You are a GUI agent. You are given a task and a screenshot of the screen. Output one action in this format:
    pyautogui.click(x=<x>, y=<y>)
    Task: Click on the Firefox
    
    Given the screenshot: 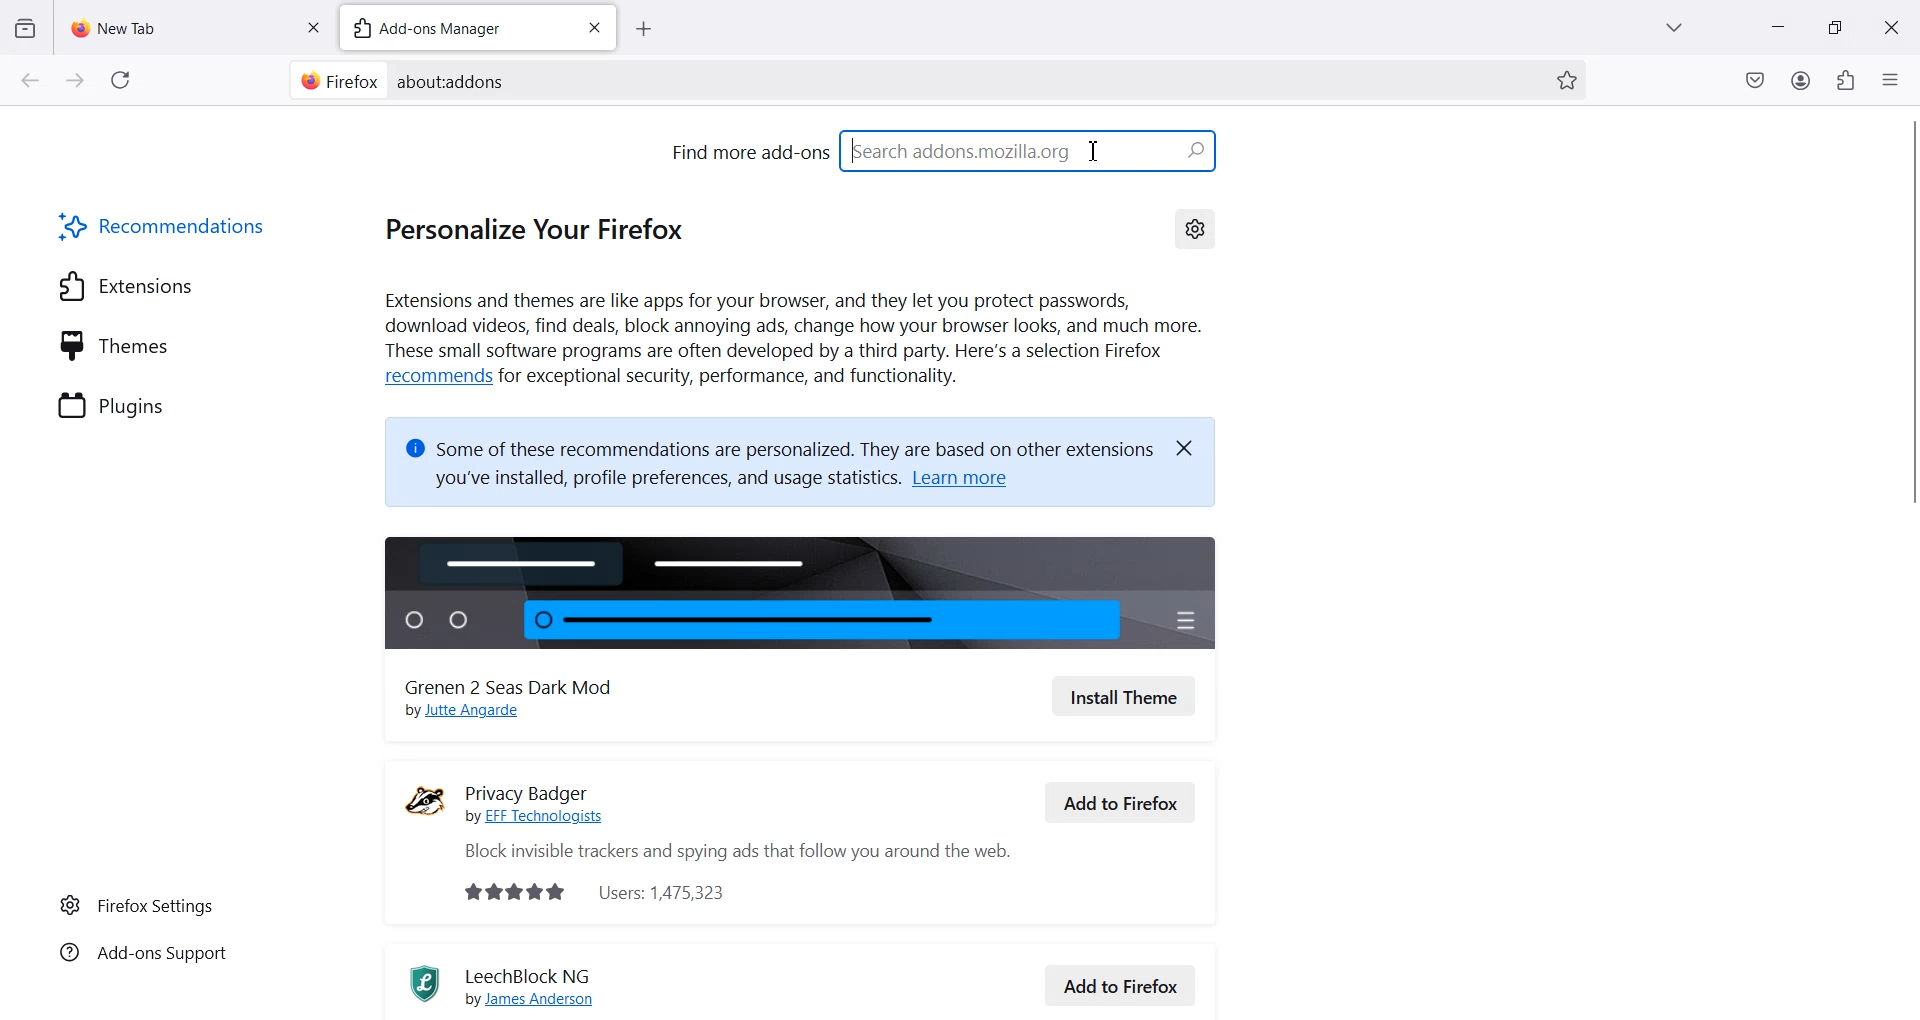 What is the action you would take?
    pyautogui.click(x=336, y=80)
    